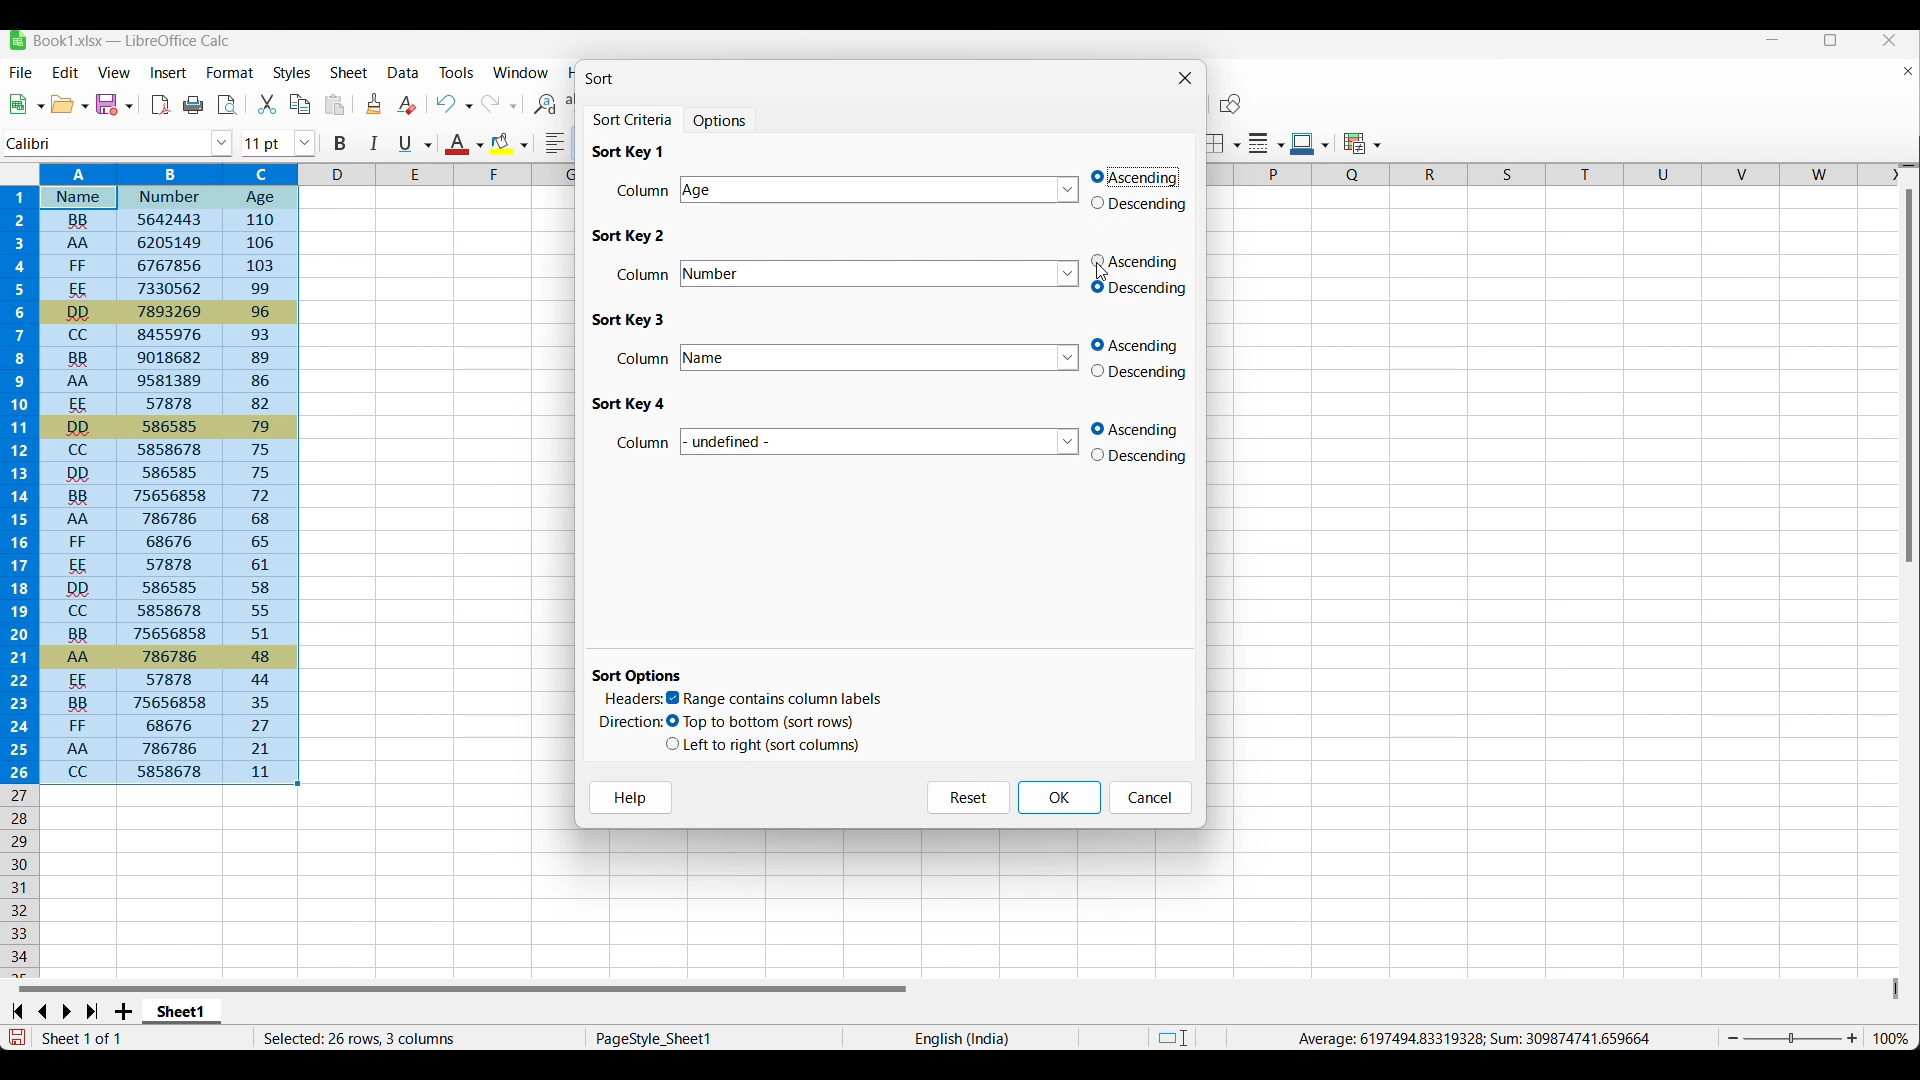 The width and height of the screenshot is (1920, 1080). I want to click on Paste, so click(335, 104).